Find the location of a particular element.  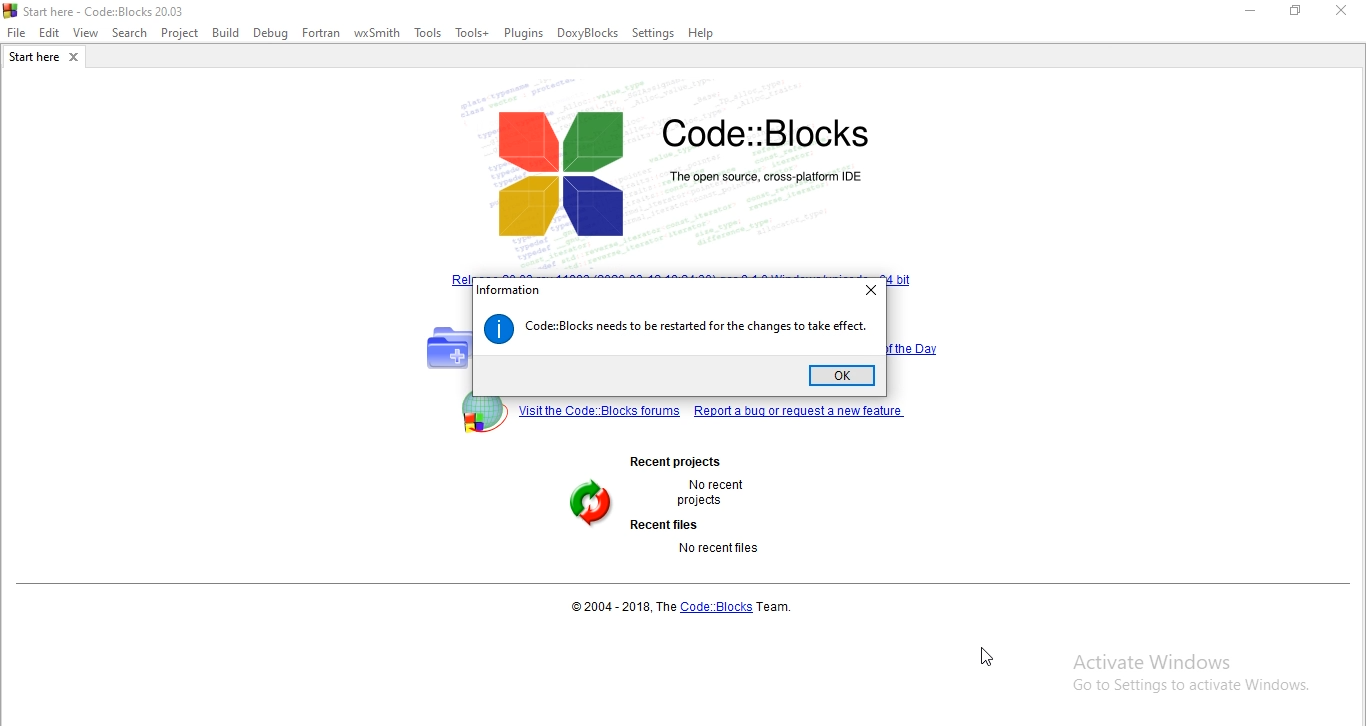

No recent projects is located at coordinates (711, 495).